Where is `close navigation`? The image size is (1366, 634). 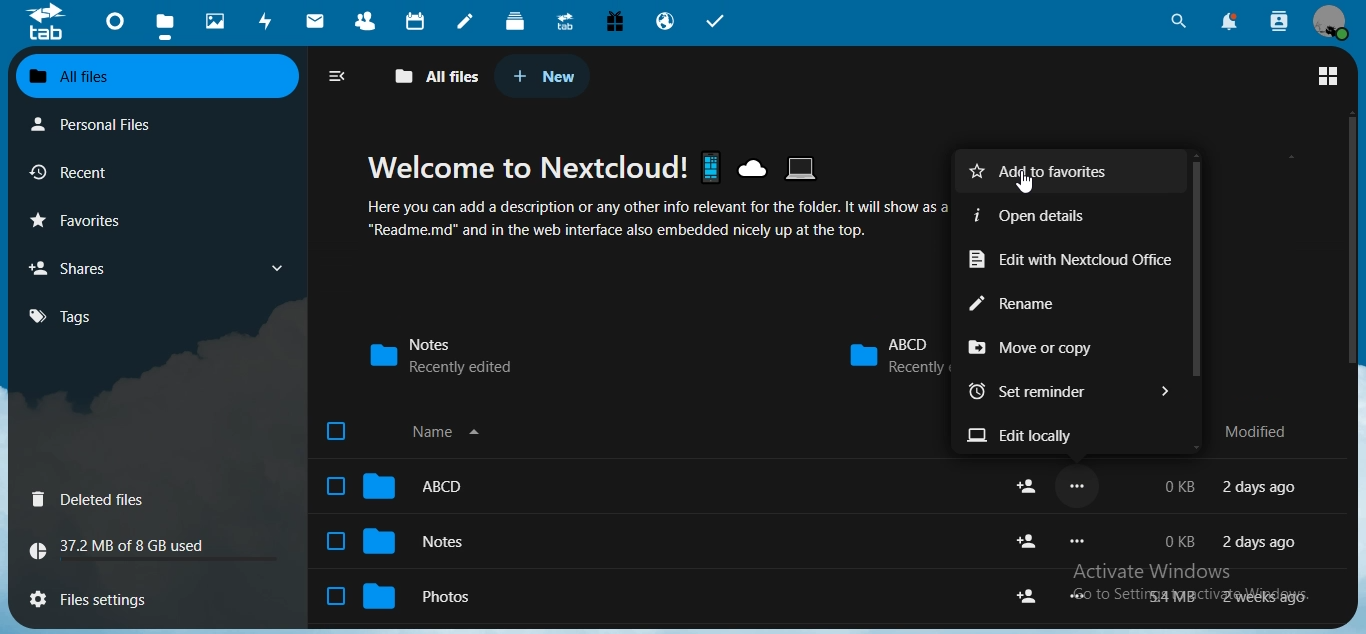
close navigation is located at coordinates (336, 74).